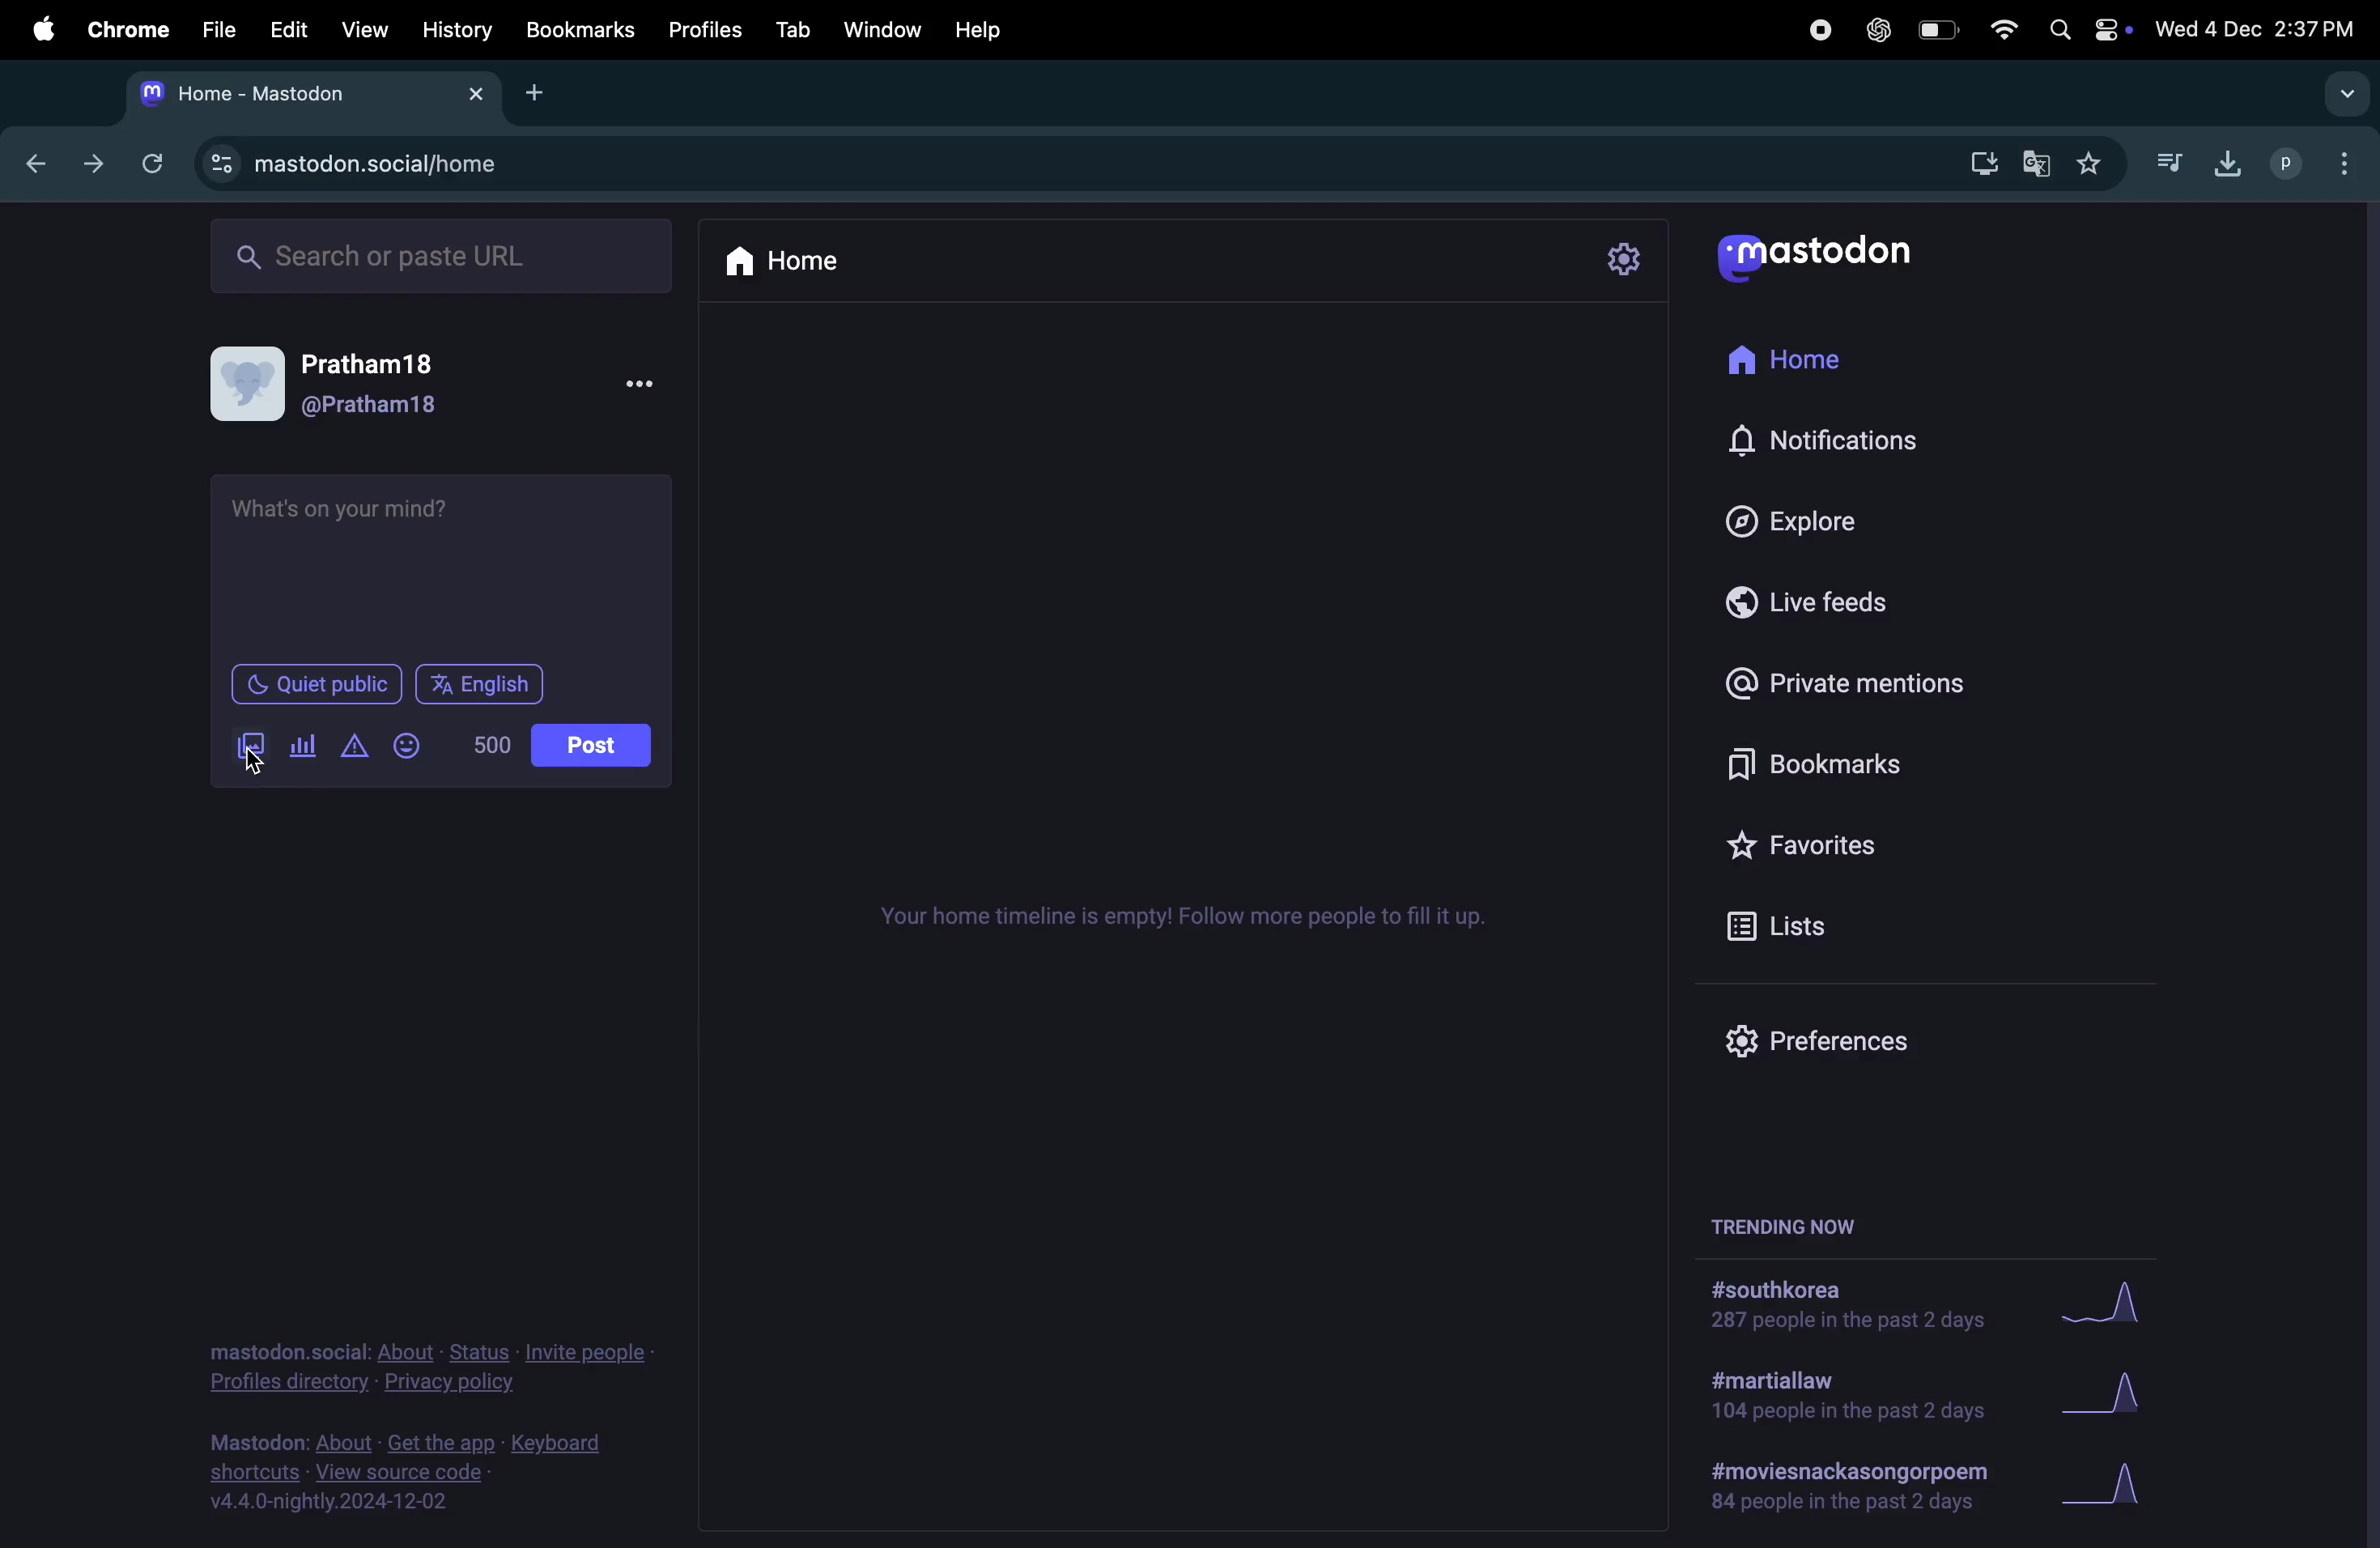 Image resolution: width=2380 pixels, height=1548 pixels. What do you see at coordinates (407, 746) in the screenshot?
I see `emoji` at bounding box center [407, 746].